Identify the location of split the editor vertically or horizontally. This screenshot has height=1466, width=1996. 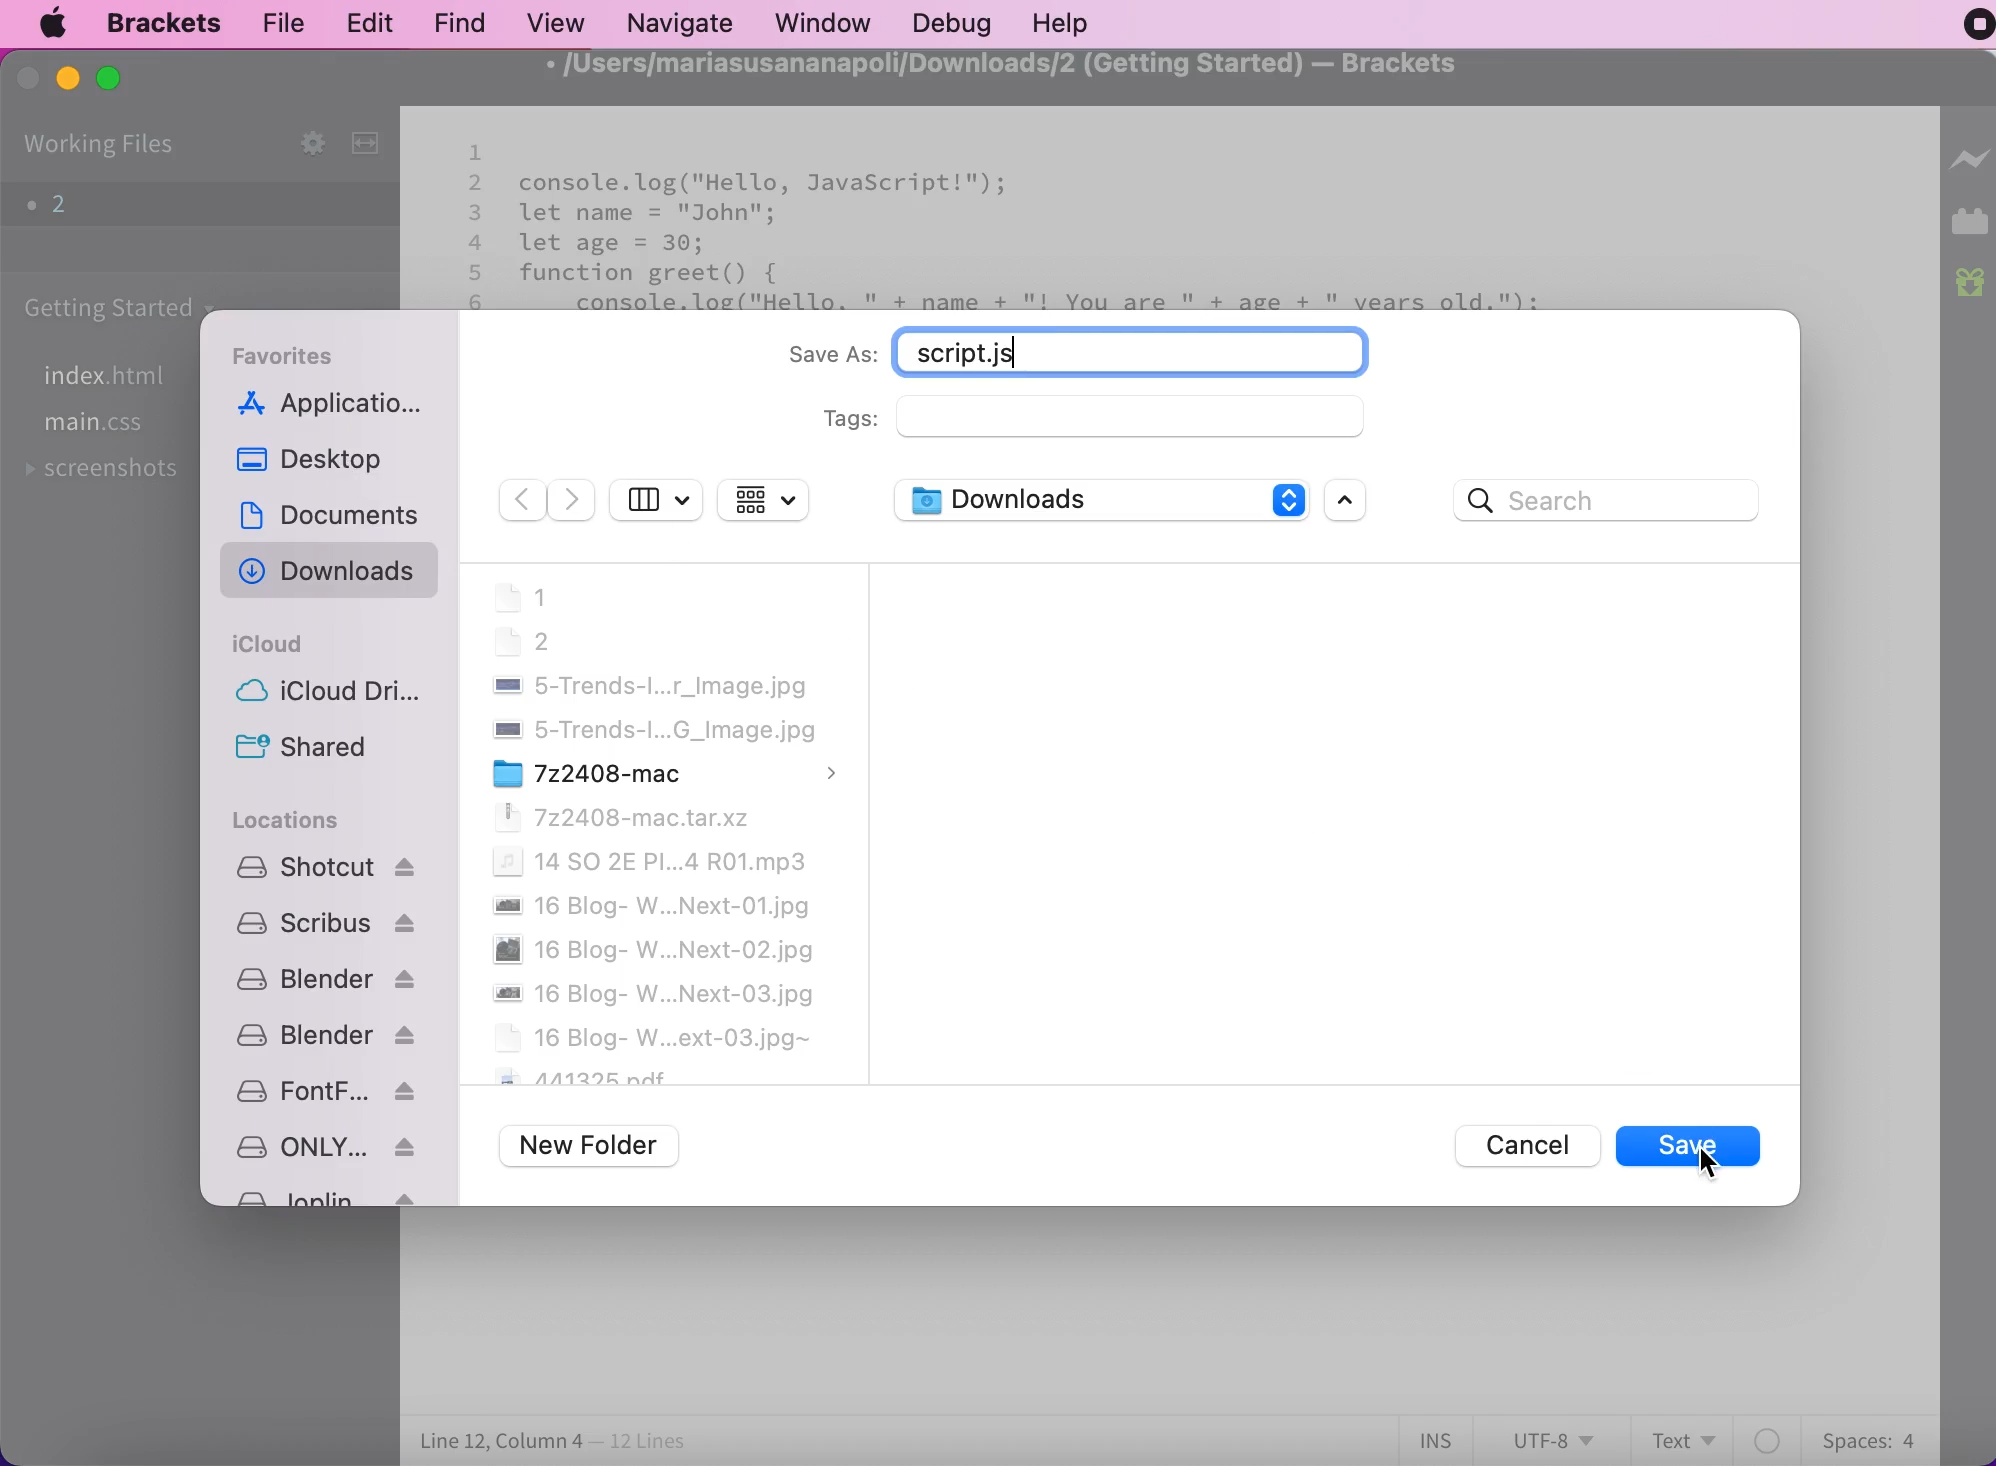
(371, 146).